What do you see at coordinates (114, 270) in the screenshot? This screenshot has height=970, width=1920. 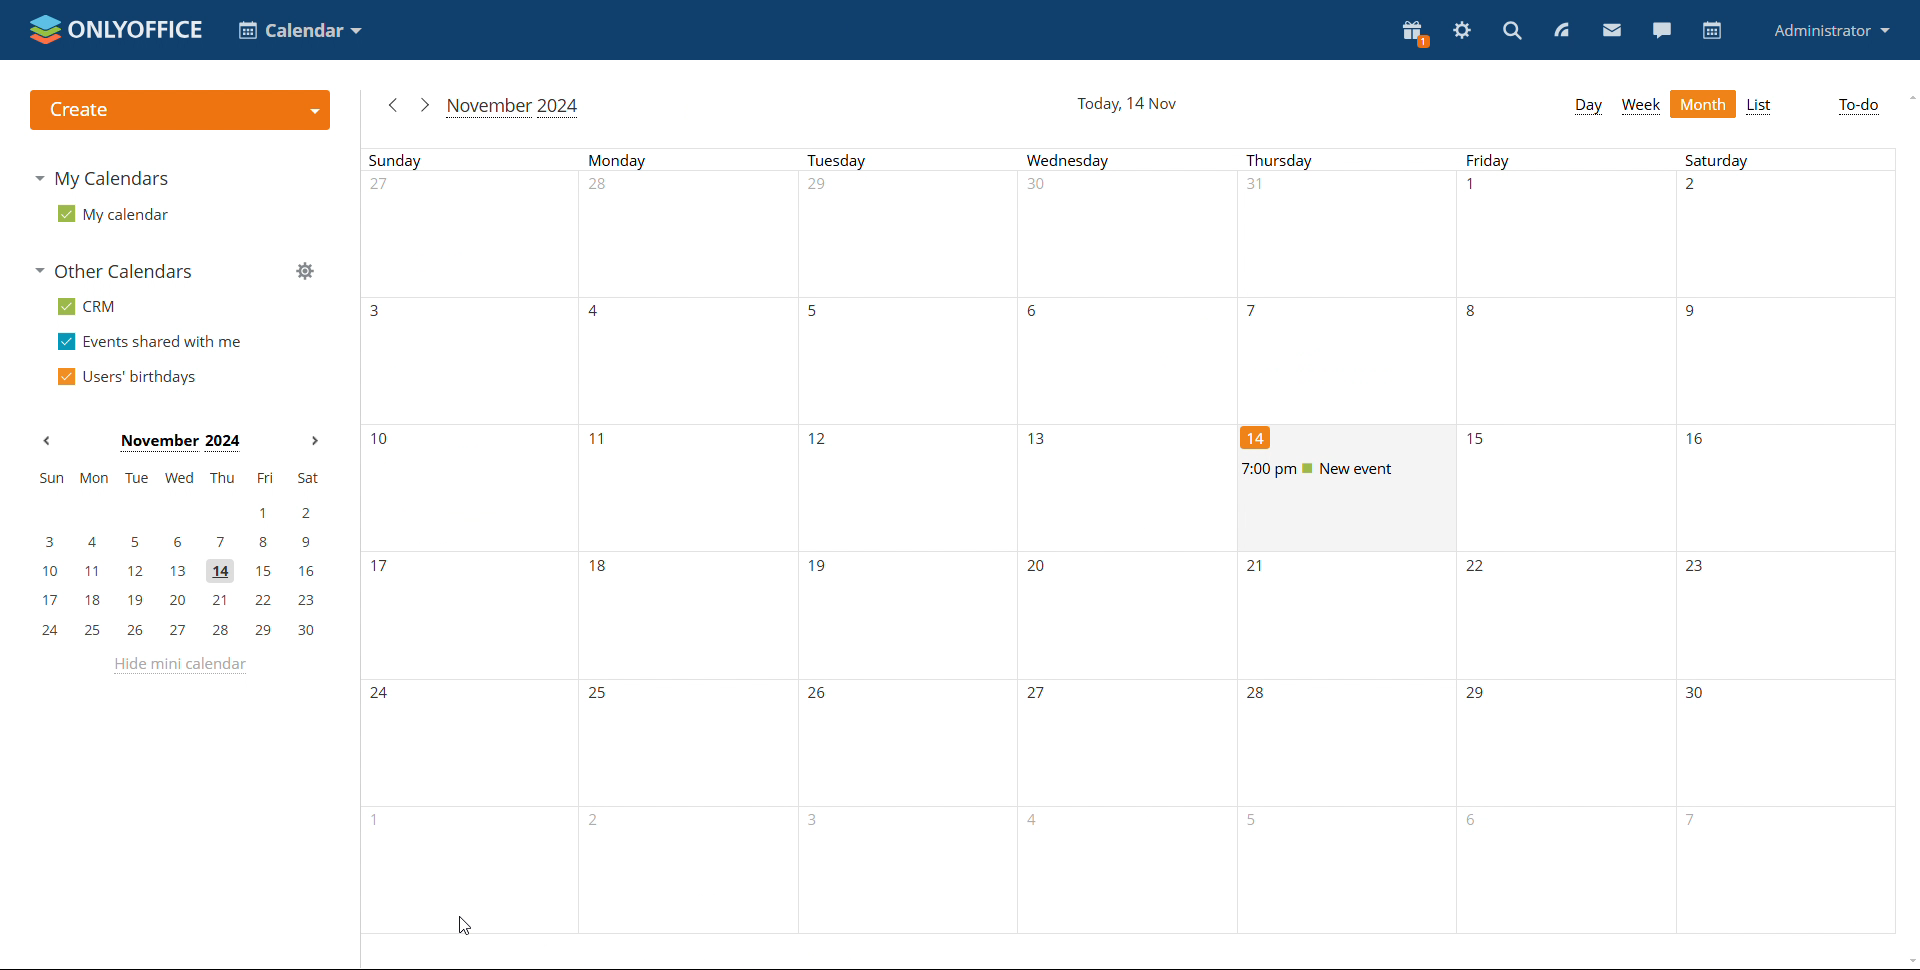 I see `other calendars` at bounding box center [114, 270].